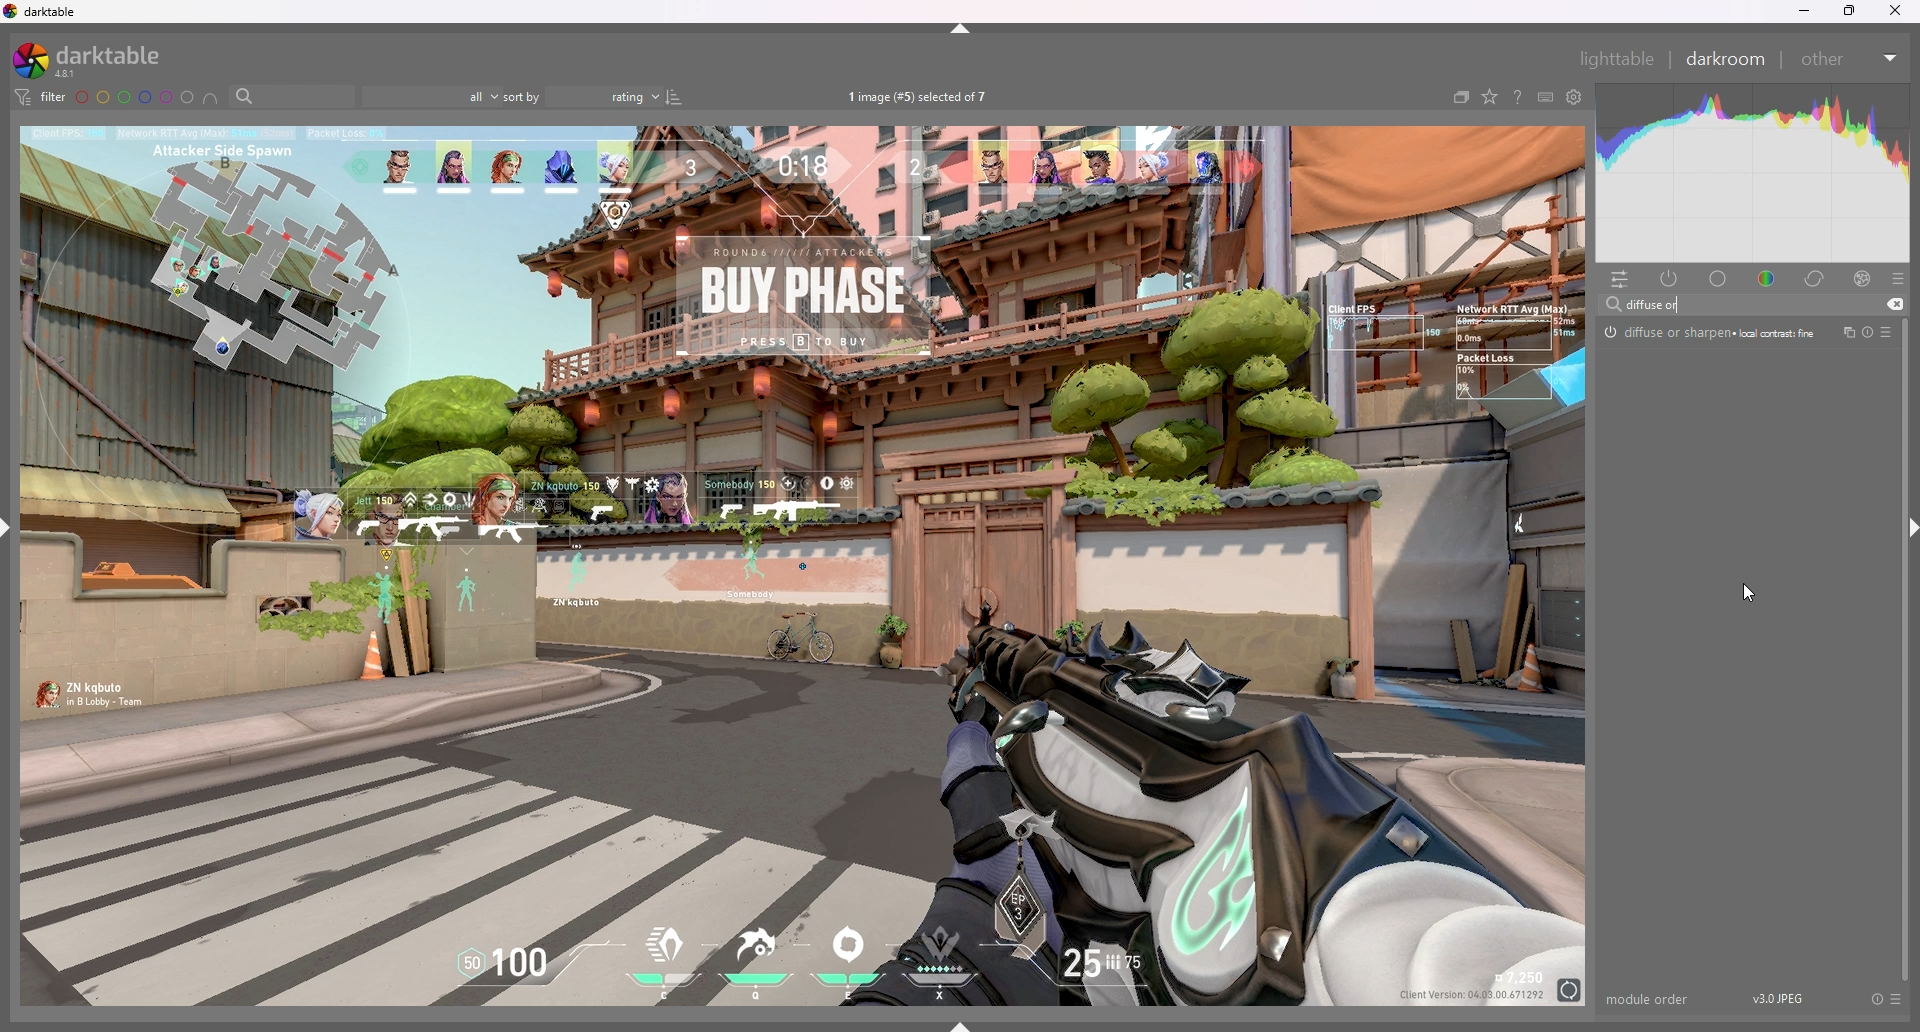 This screenshot has height=1032, width=1920. I want to click on minimize, so click(1807, 11).